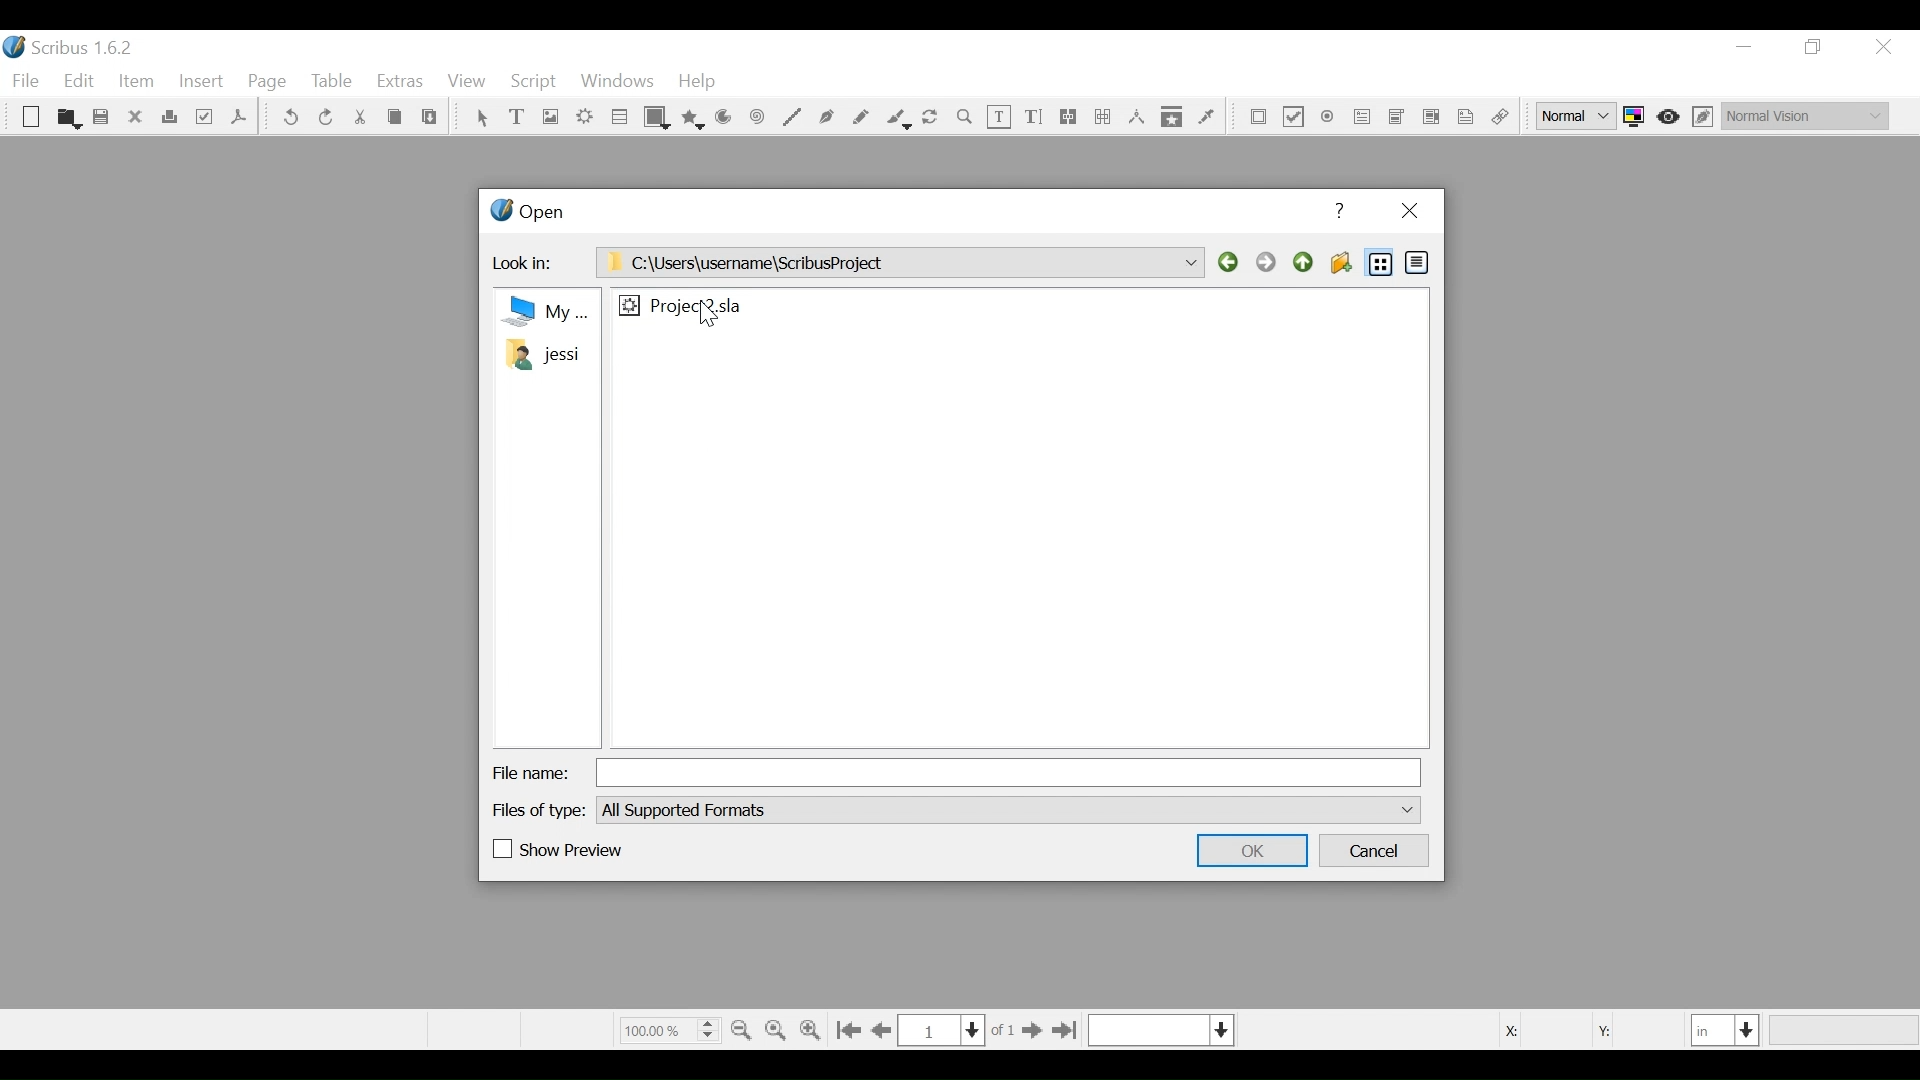  I want to click on Help, so click(698, 83).